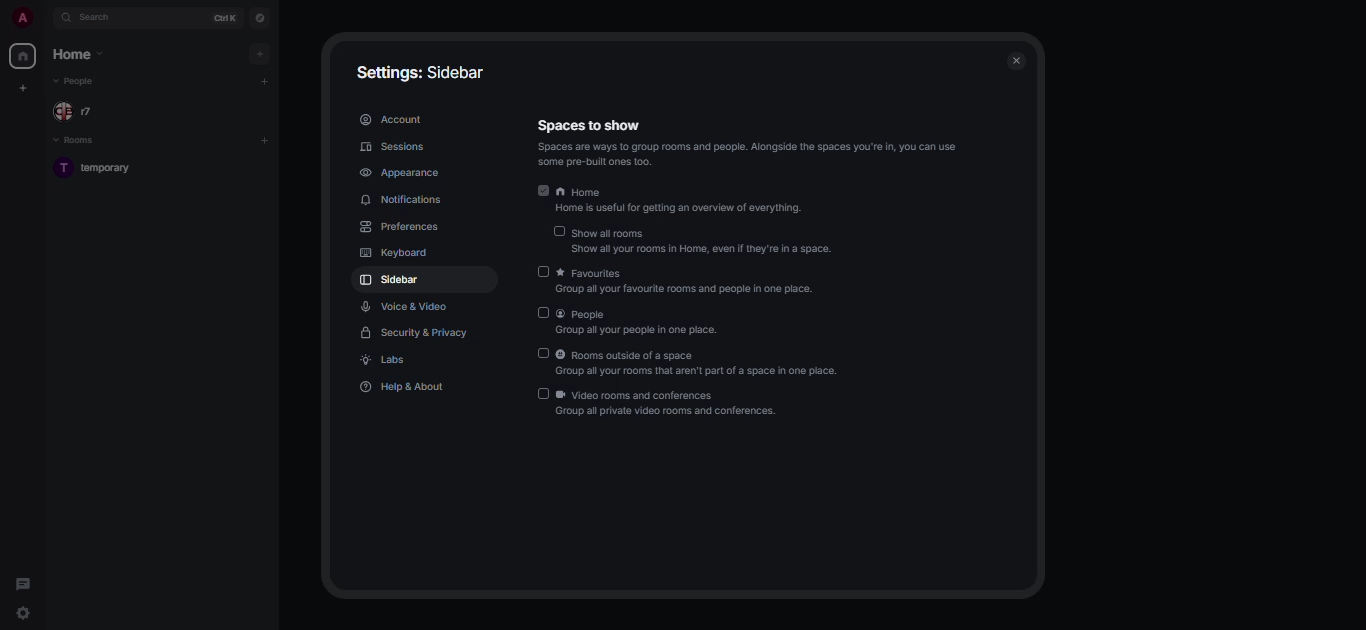  Describe the element at coordinates (540, 271) in the screenshot. I see `disabled` at that location.